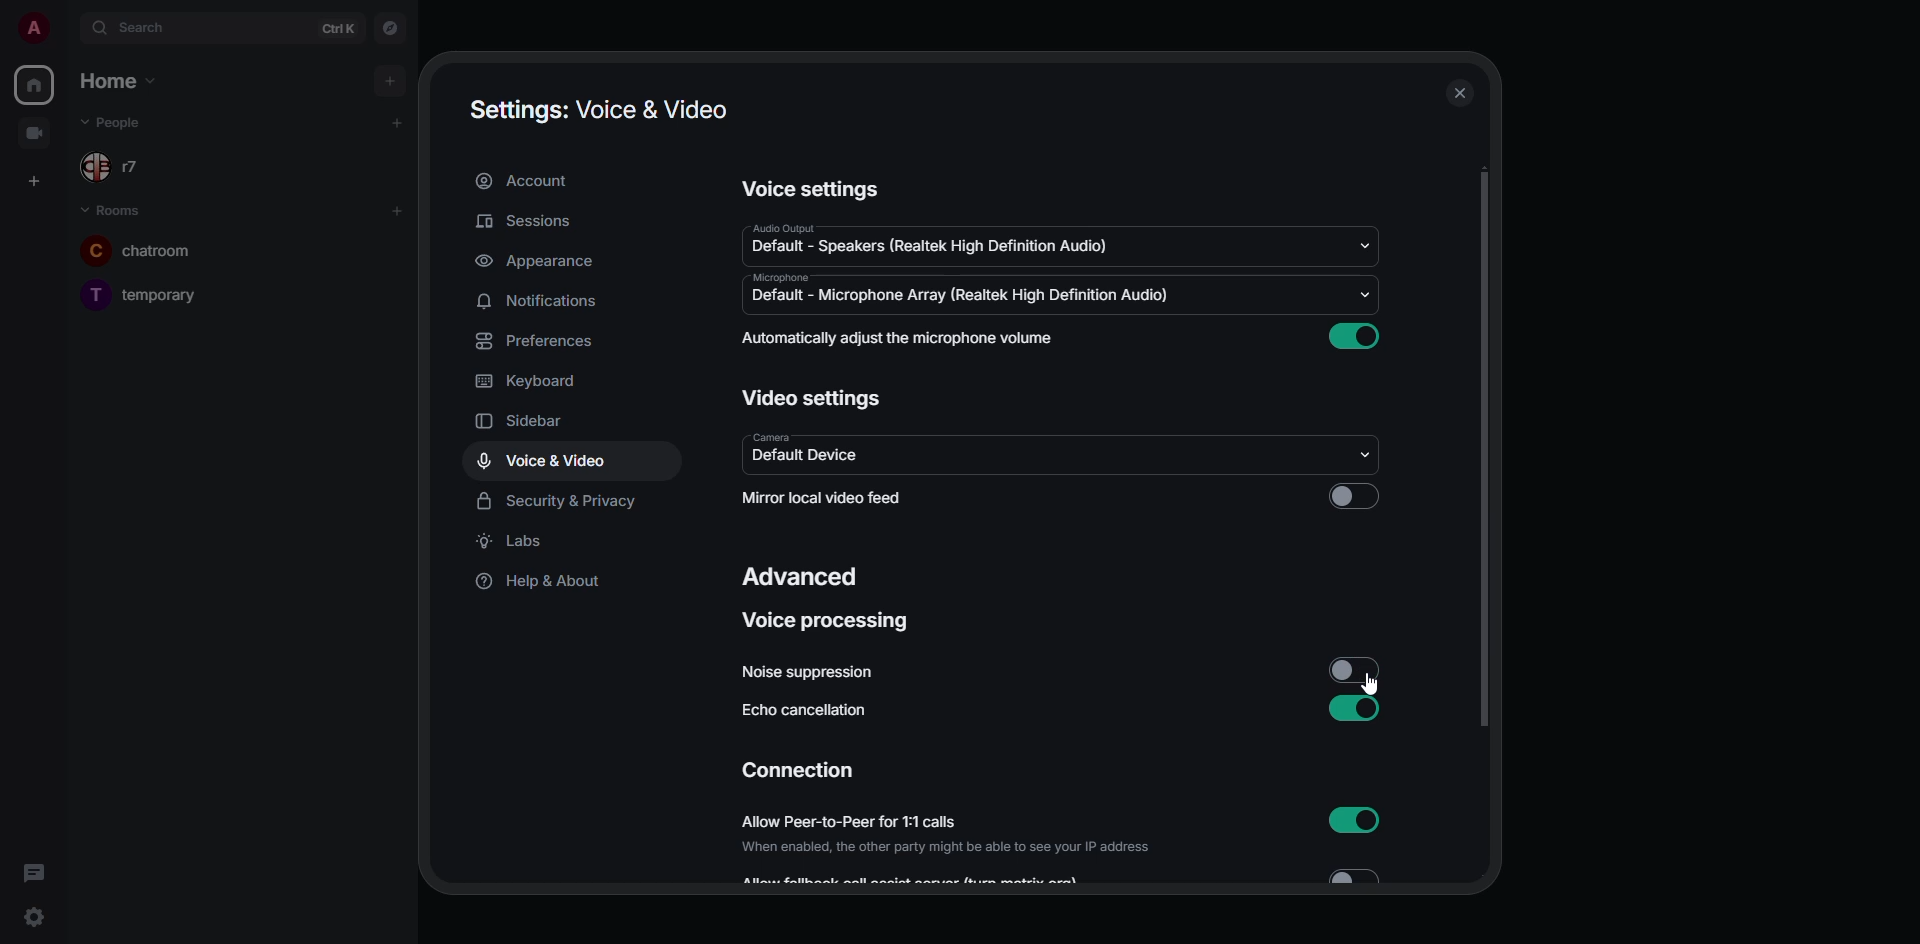 This screenshot has width=1920, height=944. Describe the element at coordinates (831, 621) in the screenshot. I see `voice processing` at that location.